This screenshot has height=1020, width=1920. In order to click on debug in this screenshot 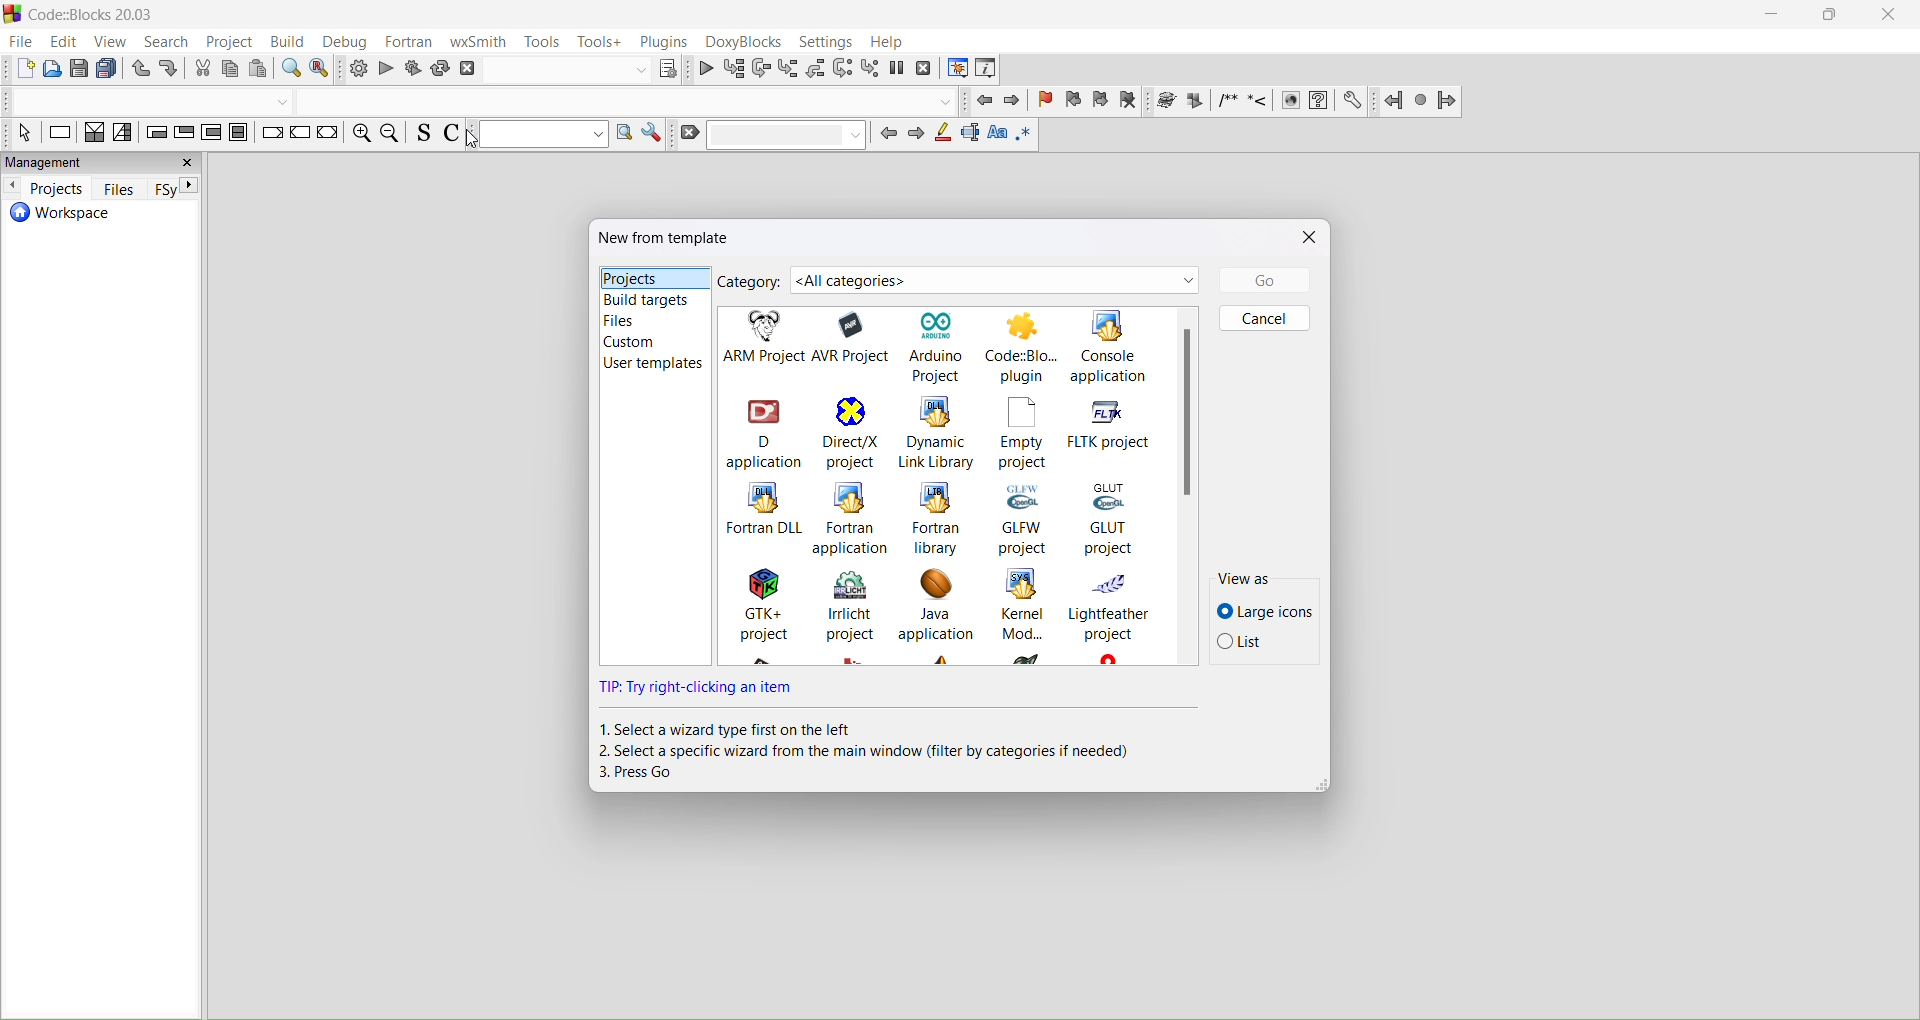, I will do `click(350, 42)`.